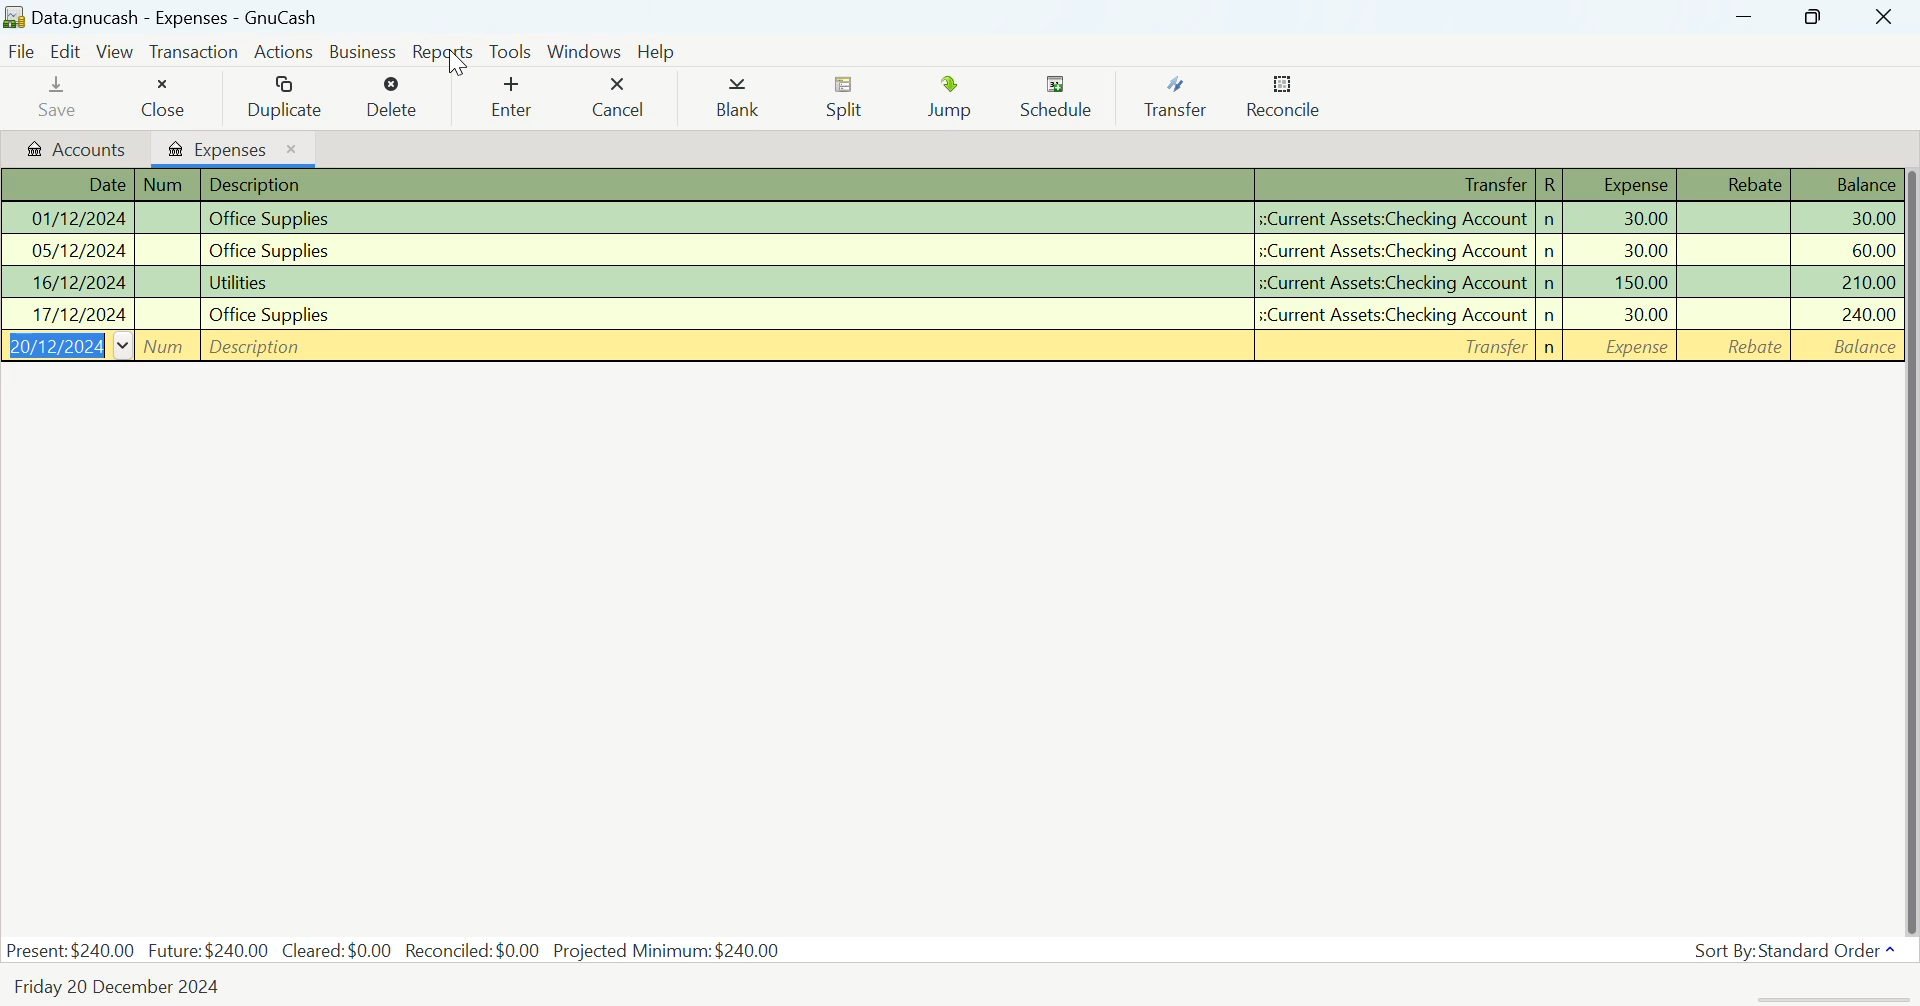 Image resolution: width=1920 pixels, height=1006 pixels. I want to click on Cancel, so click(624, 97).